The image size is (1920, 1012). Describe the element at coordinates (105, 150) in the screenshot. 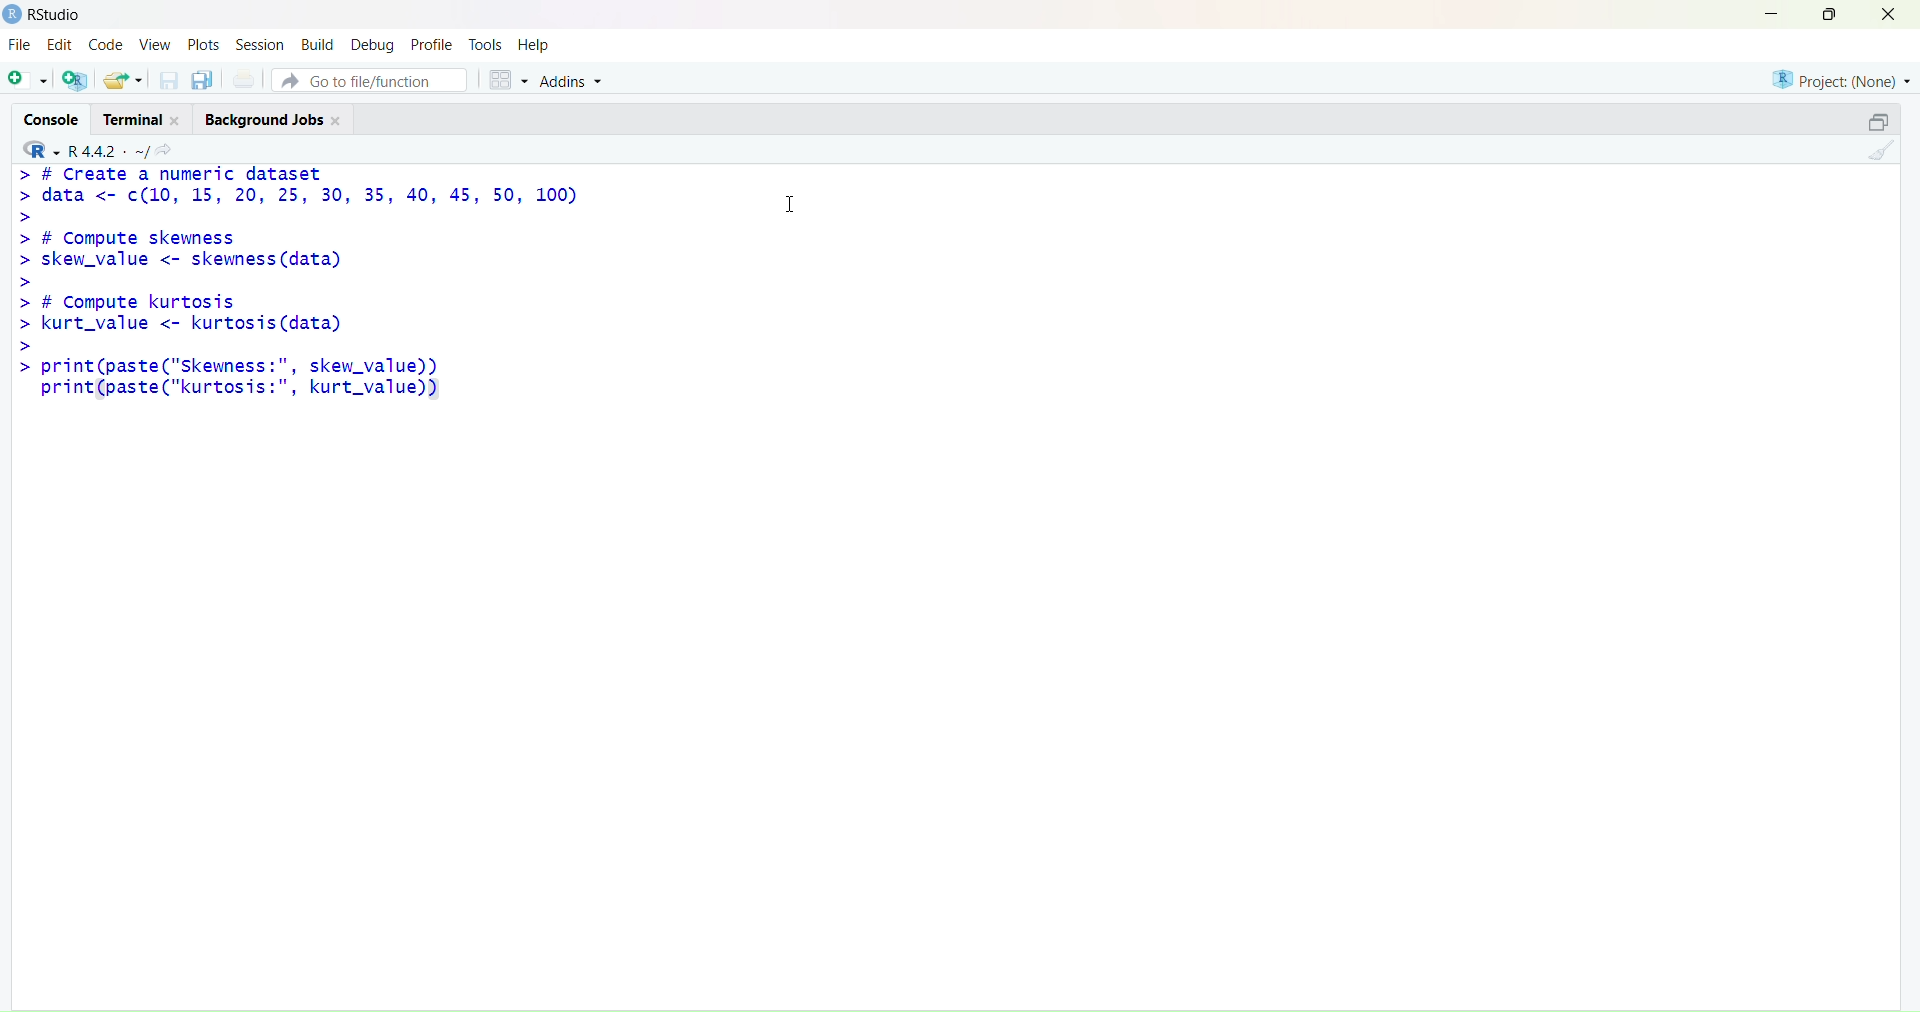

I see `R.4.4.2~/` at that location.